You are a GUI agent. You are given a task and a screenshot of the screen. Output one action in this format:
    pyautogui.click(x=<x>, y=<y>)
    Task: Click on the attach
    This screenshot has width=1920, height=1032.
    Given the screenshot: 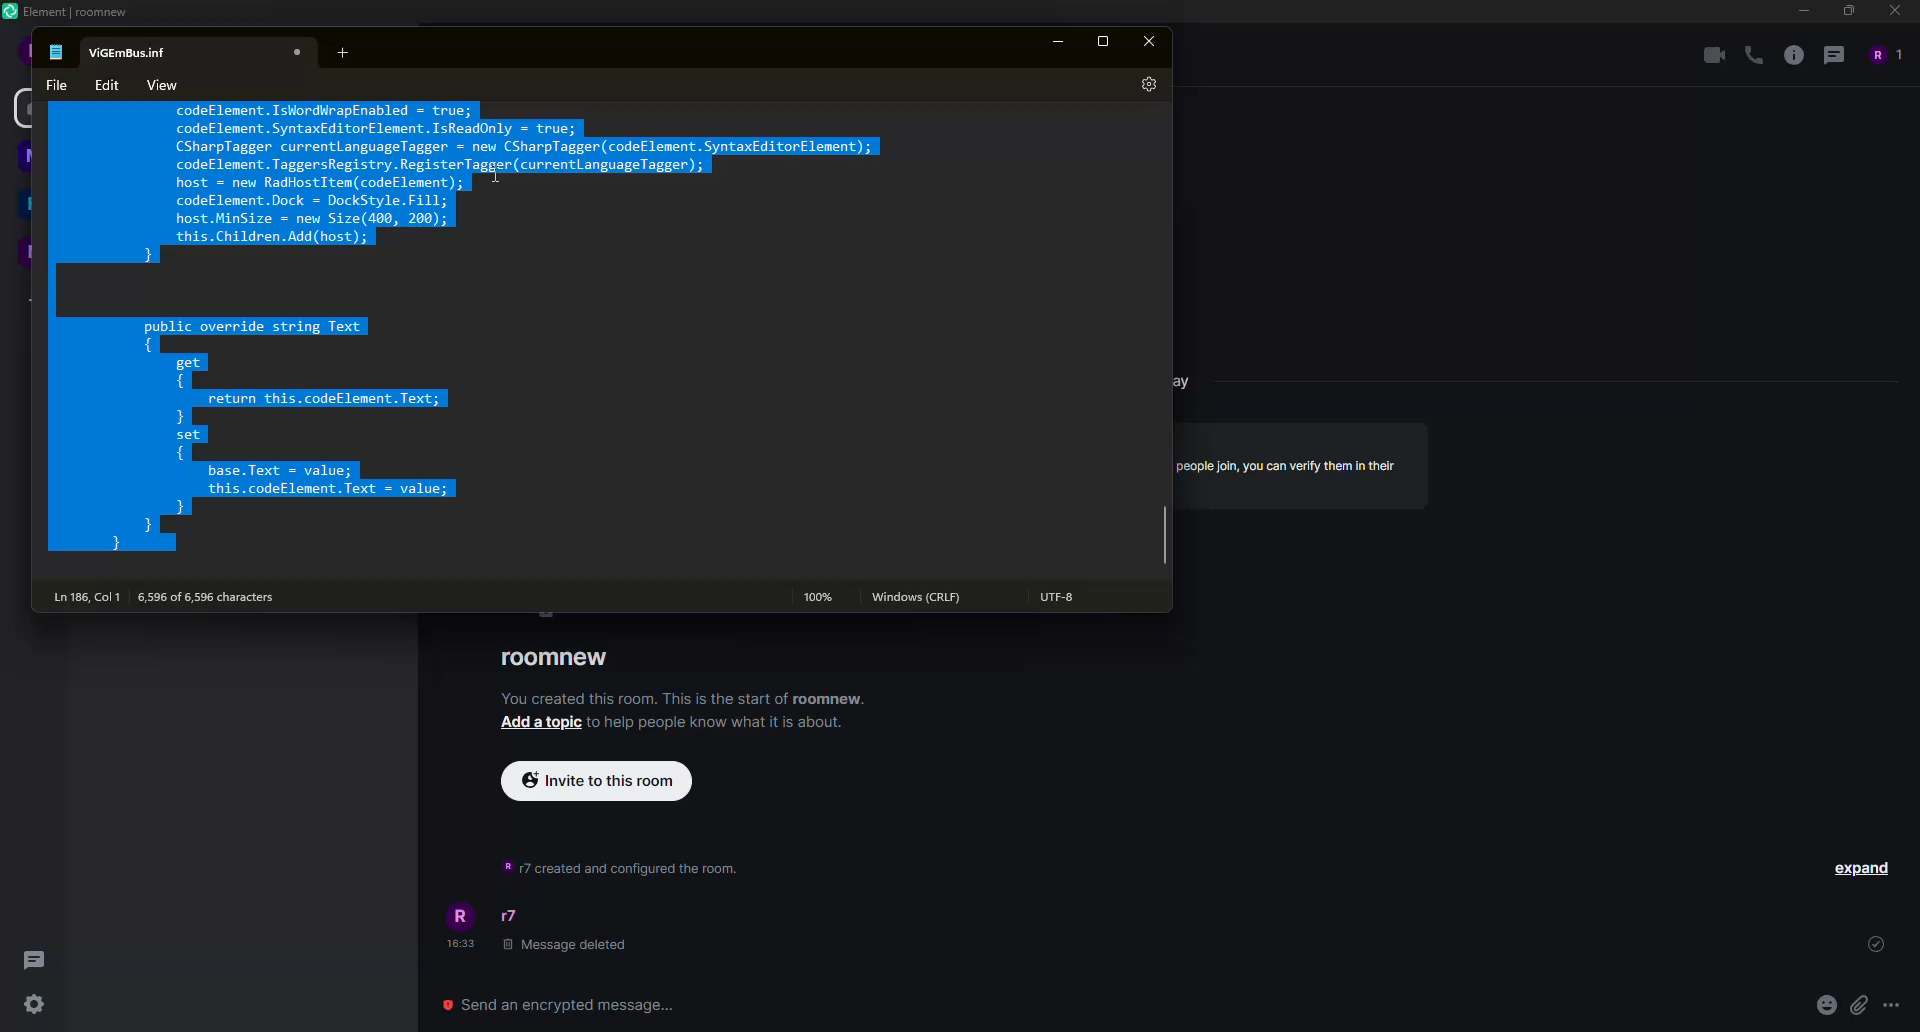 What is the action you would take?
    pyautogui.click(x=1858, y=1003)
    